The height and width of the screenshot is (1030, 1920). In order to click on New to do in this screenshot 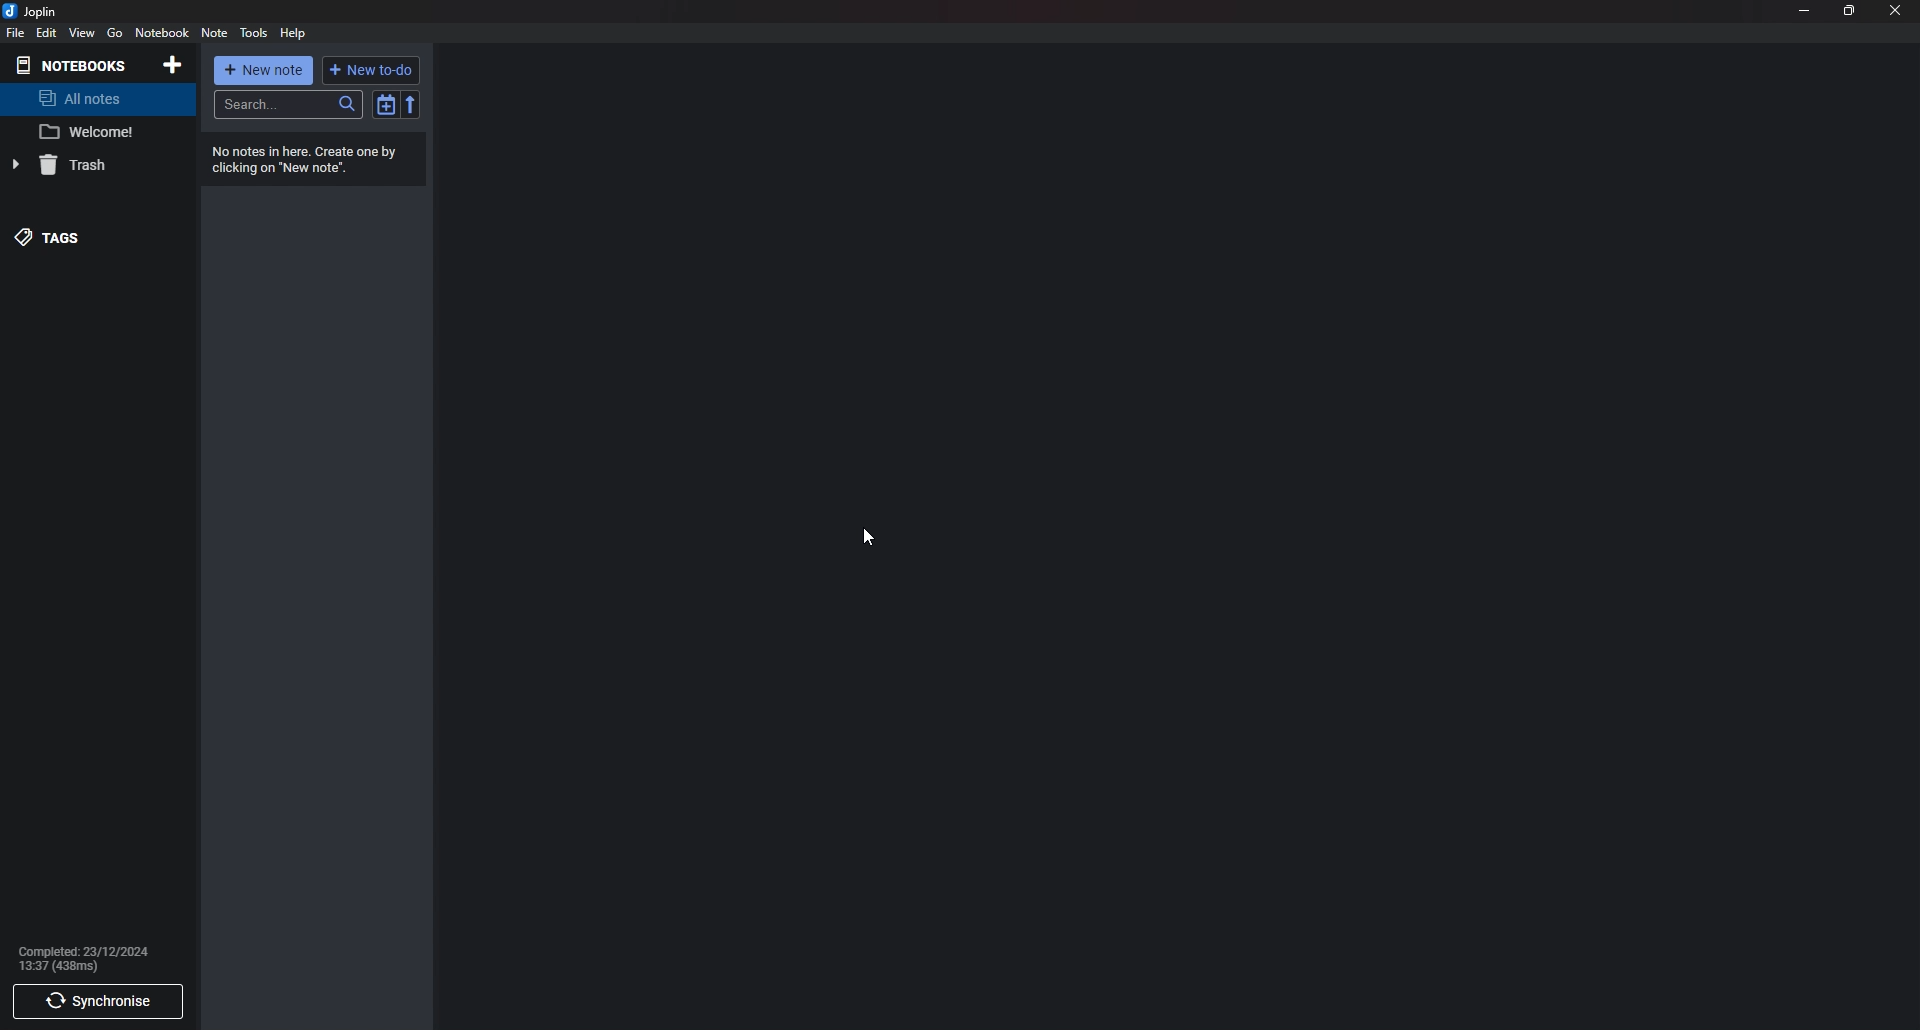, I will do `click(368, 70)`.